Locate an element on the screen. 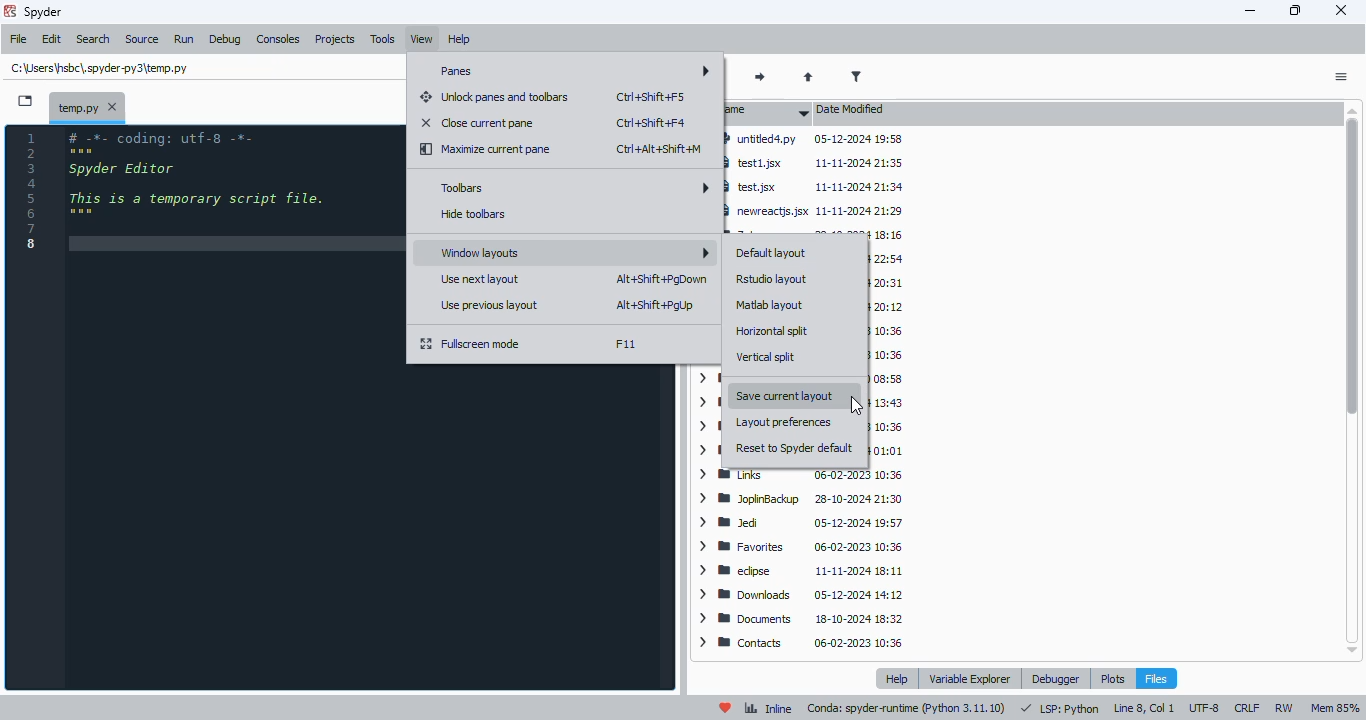  untitled4.py is located at coordinates (813, 139).